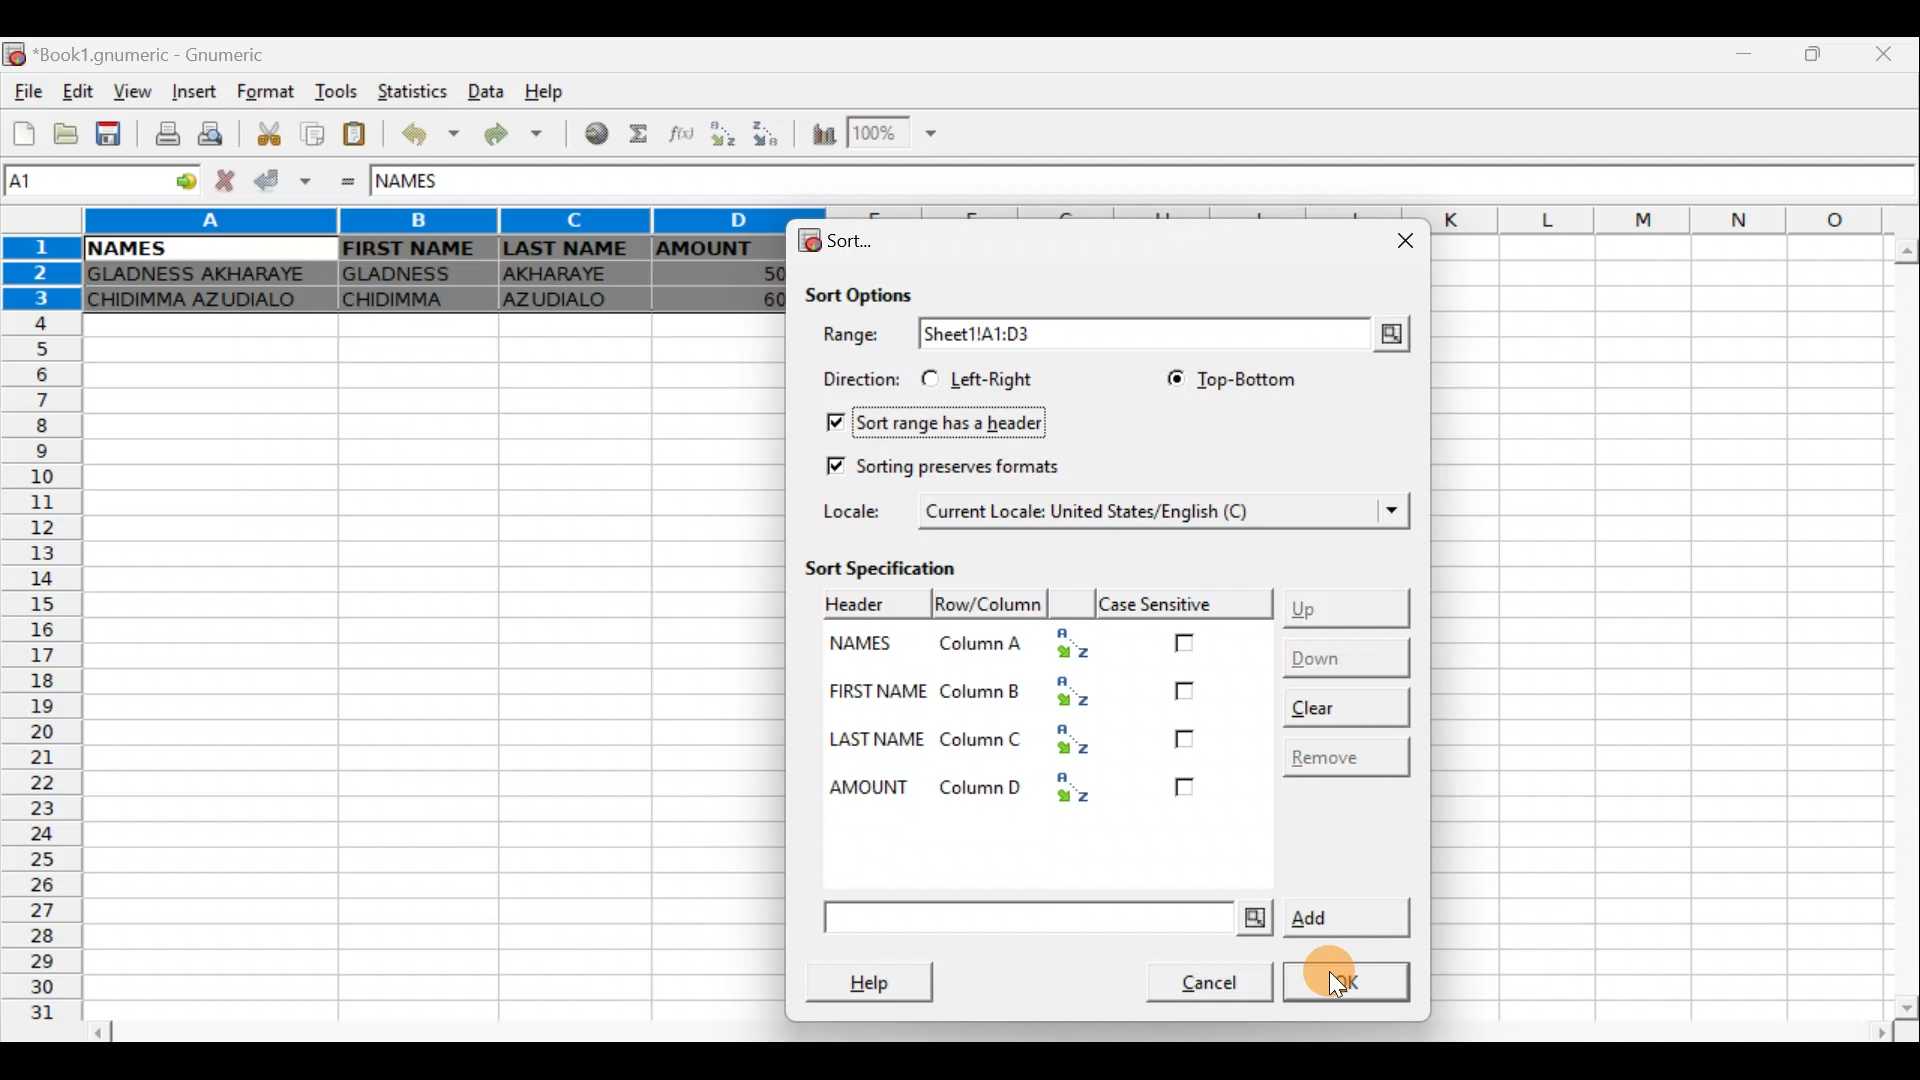 Image resolution: width=1920 pixels, height=1080 pixels. Describe the element at coordinates (413, 272) in the screenshot. I see `GLADNESS` at that location.